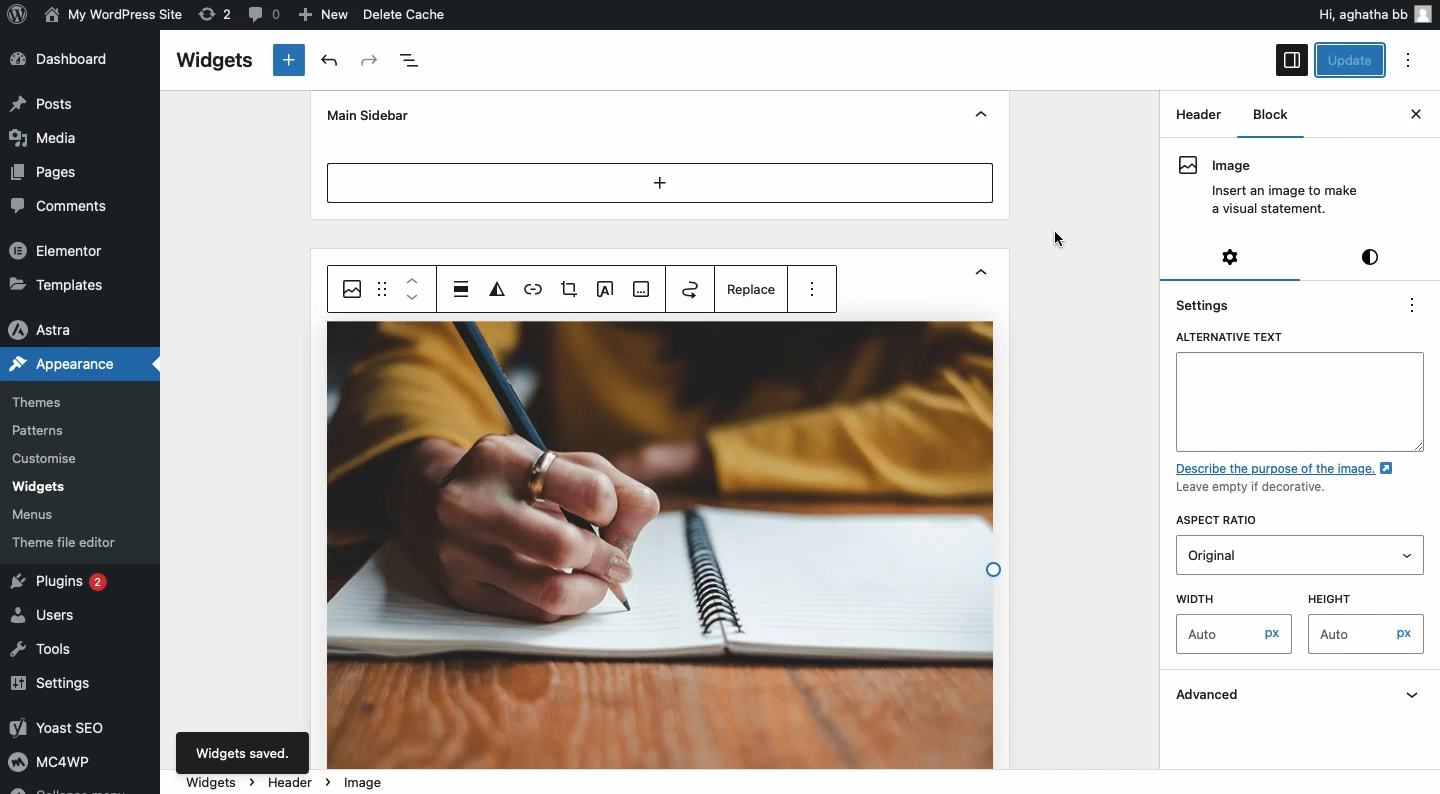 The image size is (1440, 794). What do you see at coordinates (690, 288) in the screenshot?
I see `Draw` at bounding box center [690, 288].